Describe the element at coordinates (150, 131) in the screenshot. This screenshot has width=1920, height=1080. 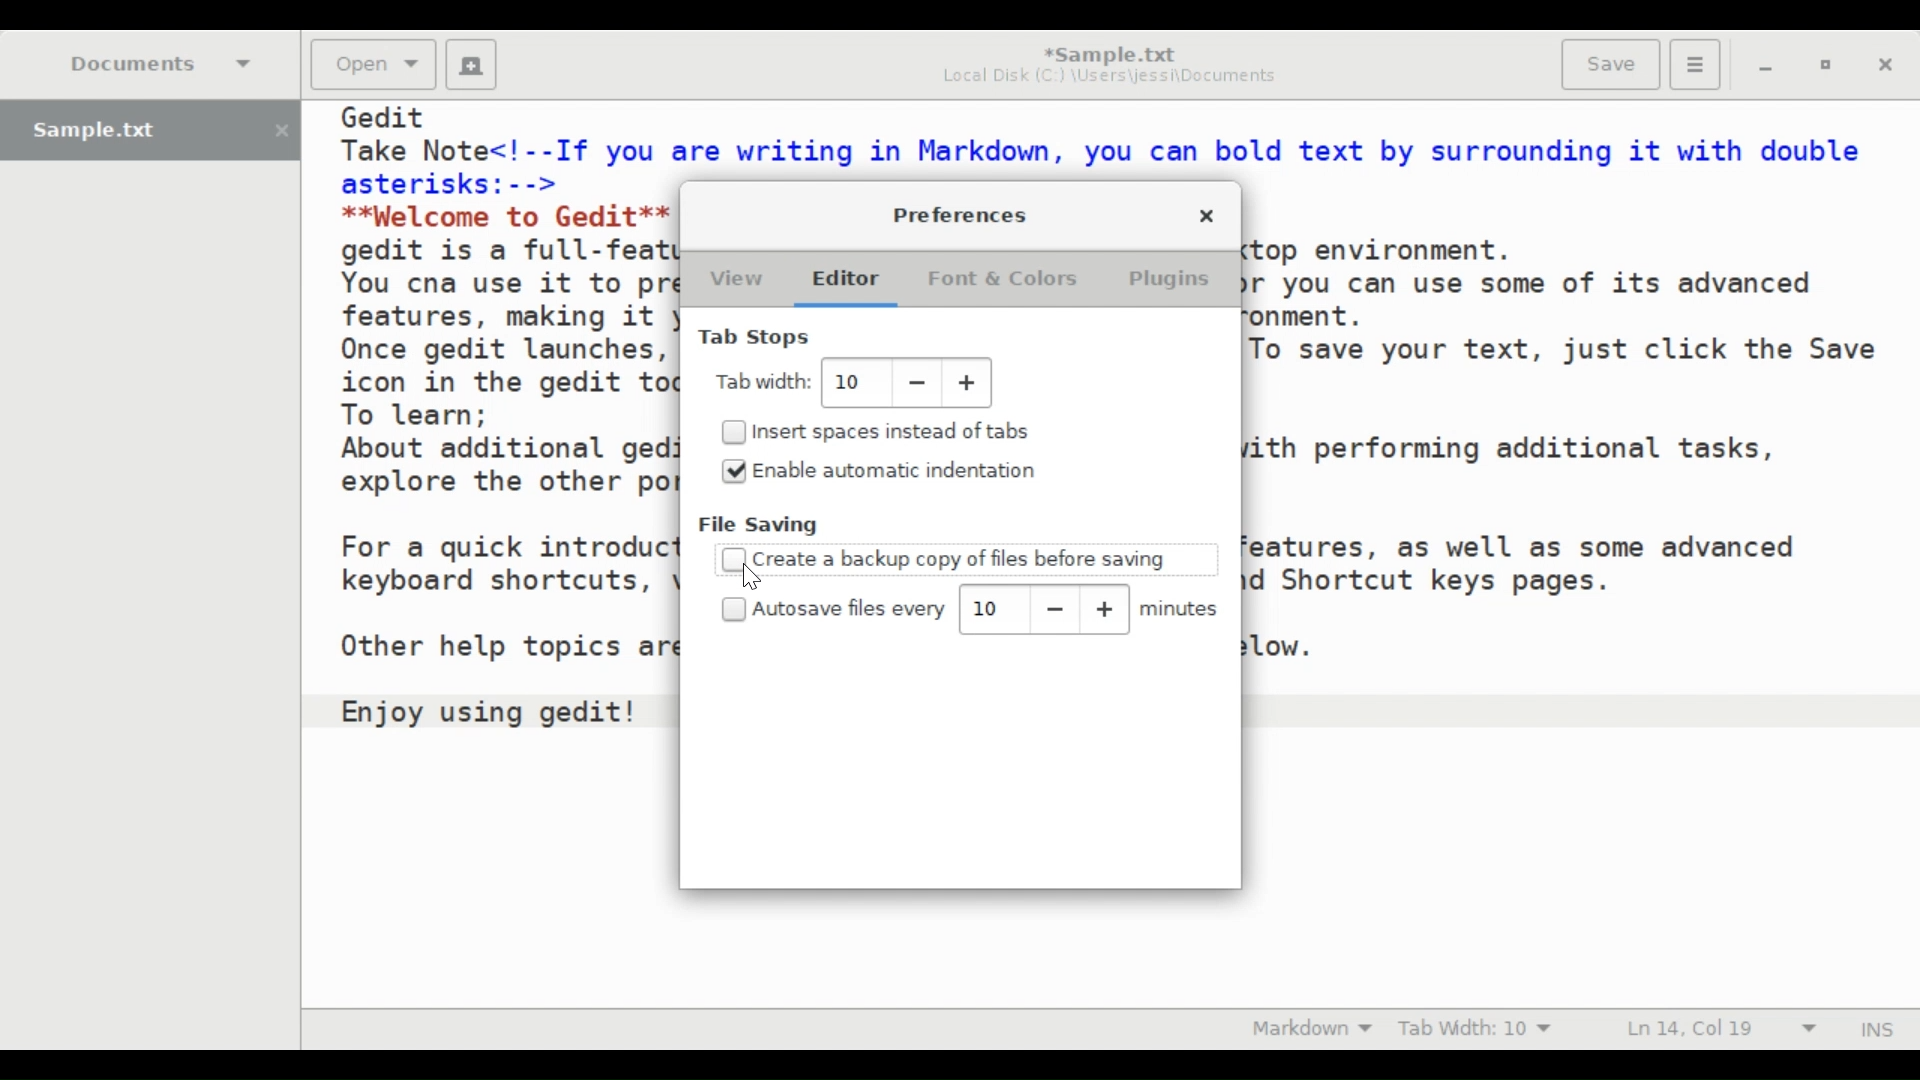
I see `Sample.txt` at that location.